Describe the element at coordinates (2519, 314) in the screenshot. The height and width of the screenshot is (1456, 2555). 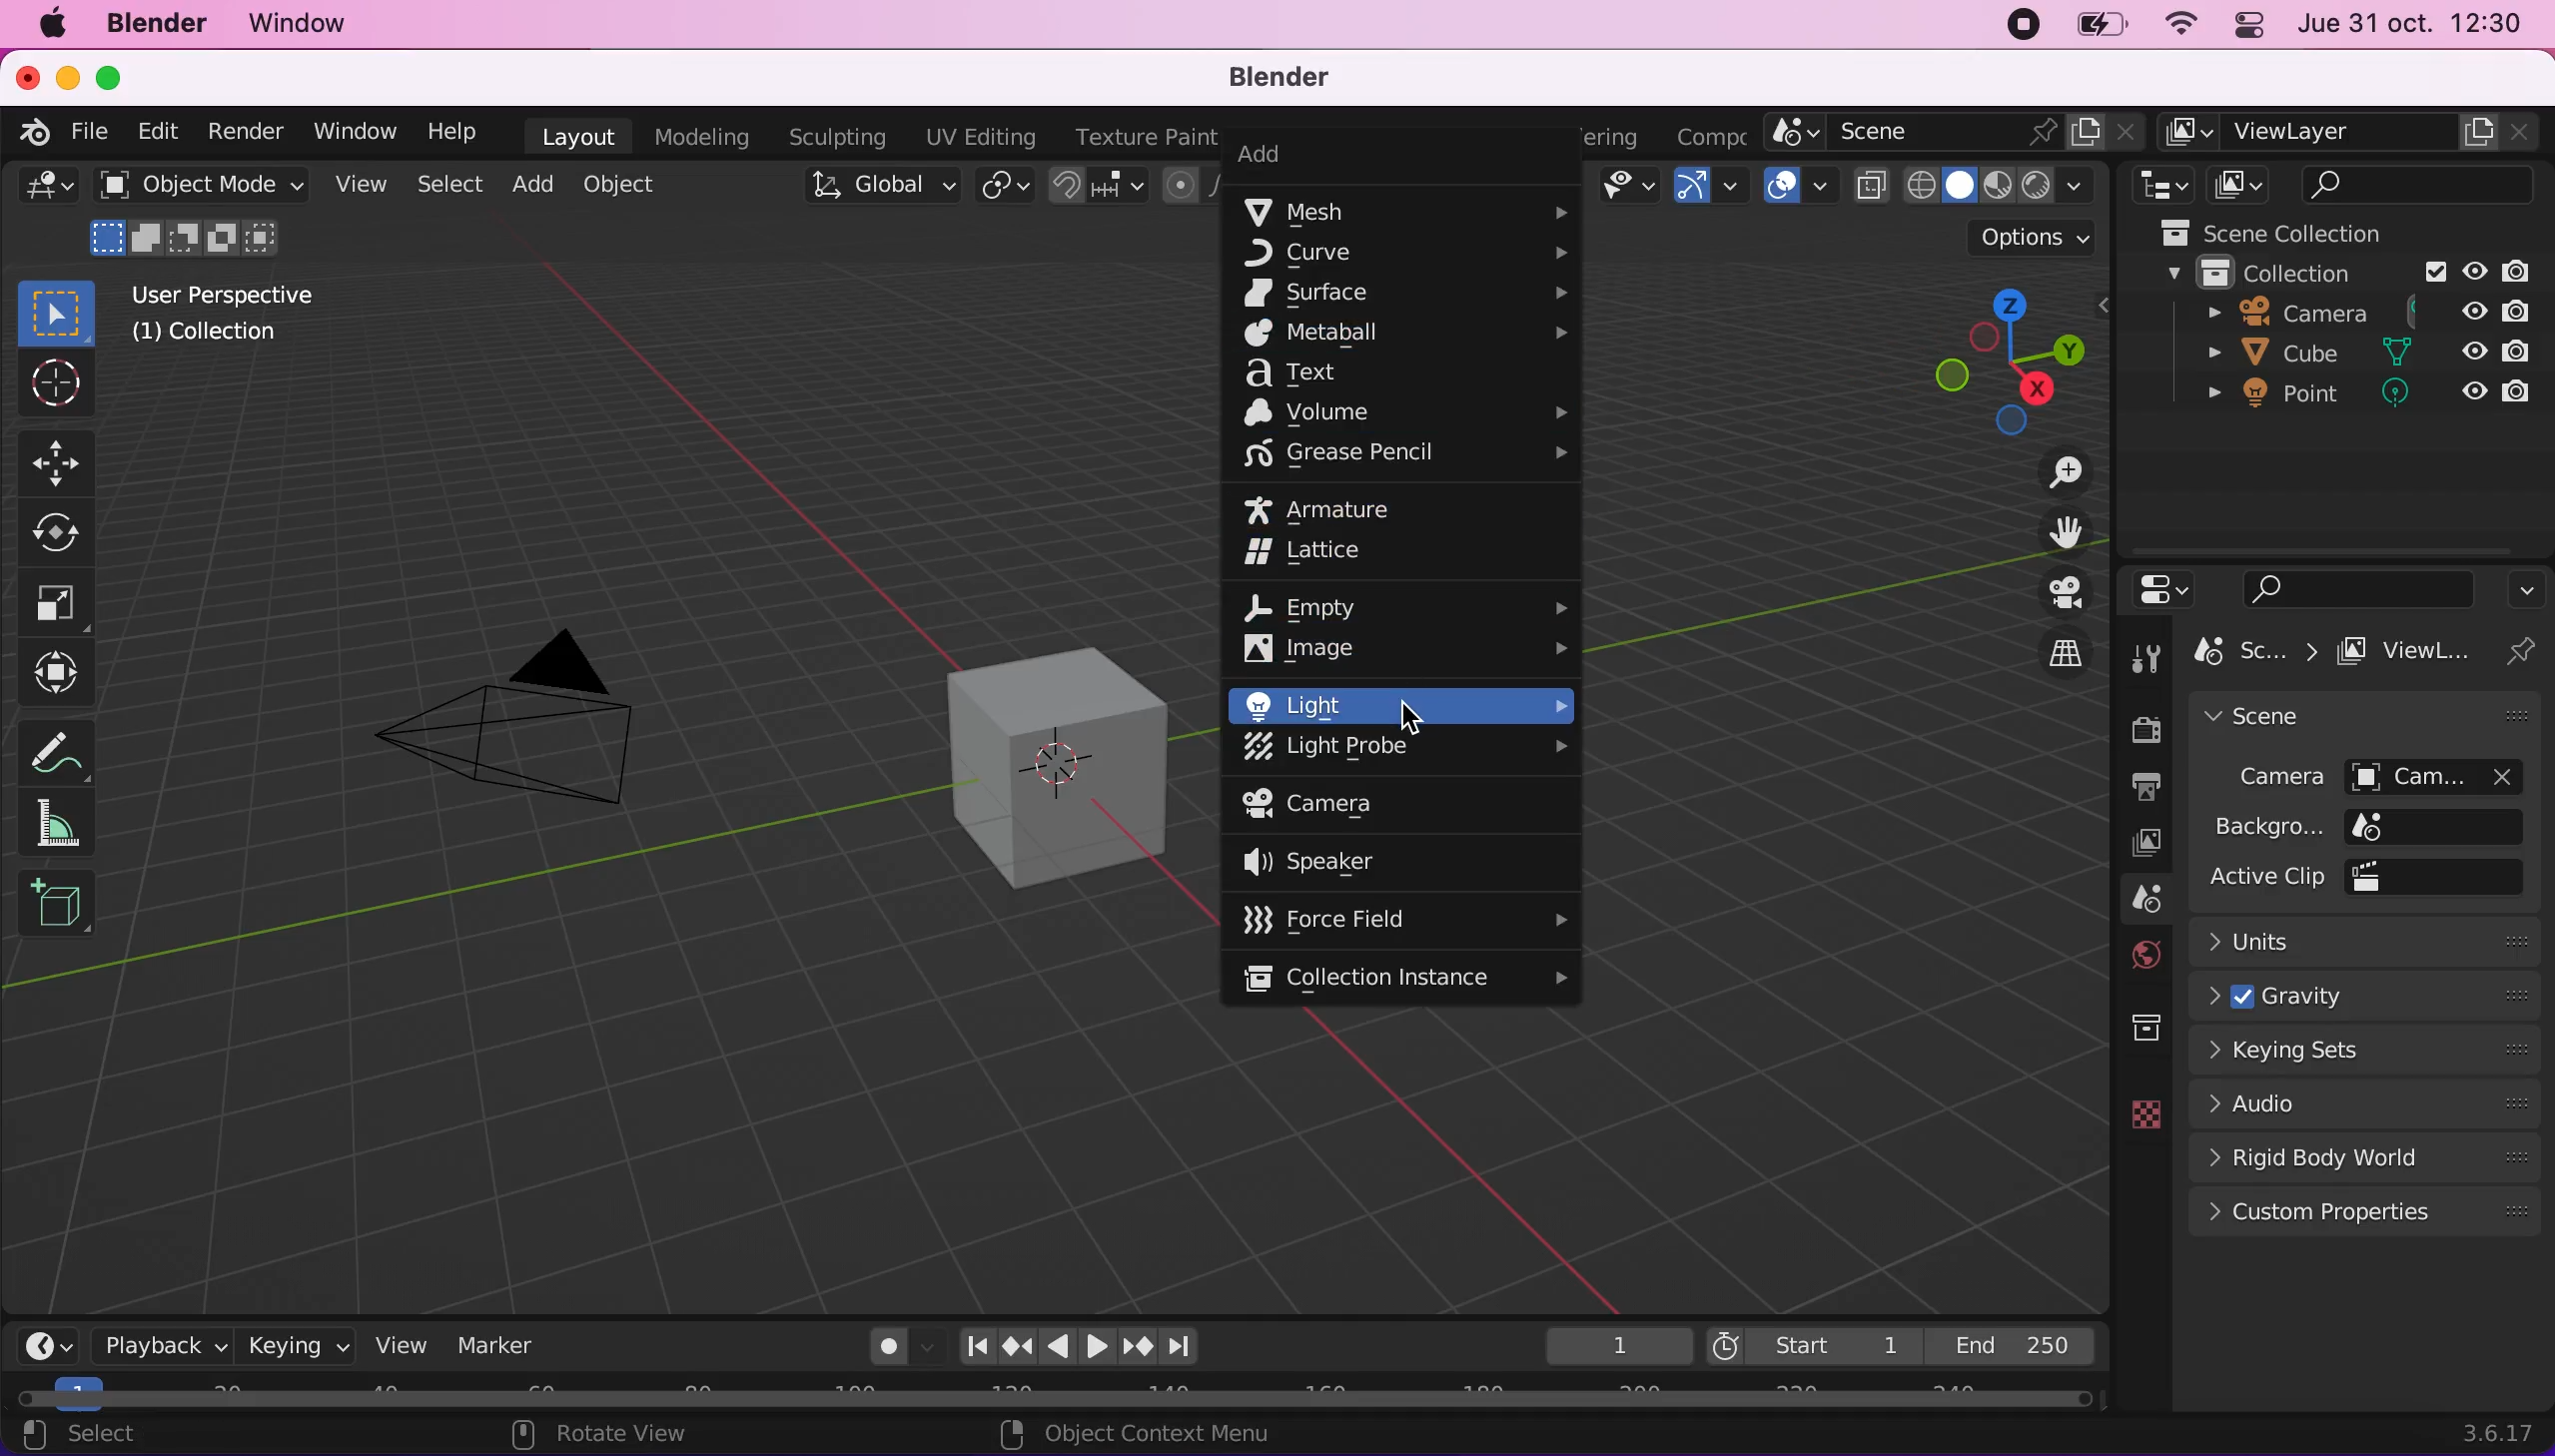
I see `disable in renders` at that location.